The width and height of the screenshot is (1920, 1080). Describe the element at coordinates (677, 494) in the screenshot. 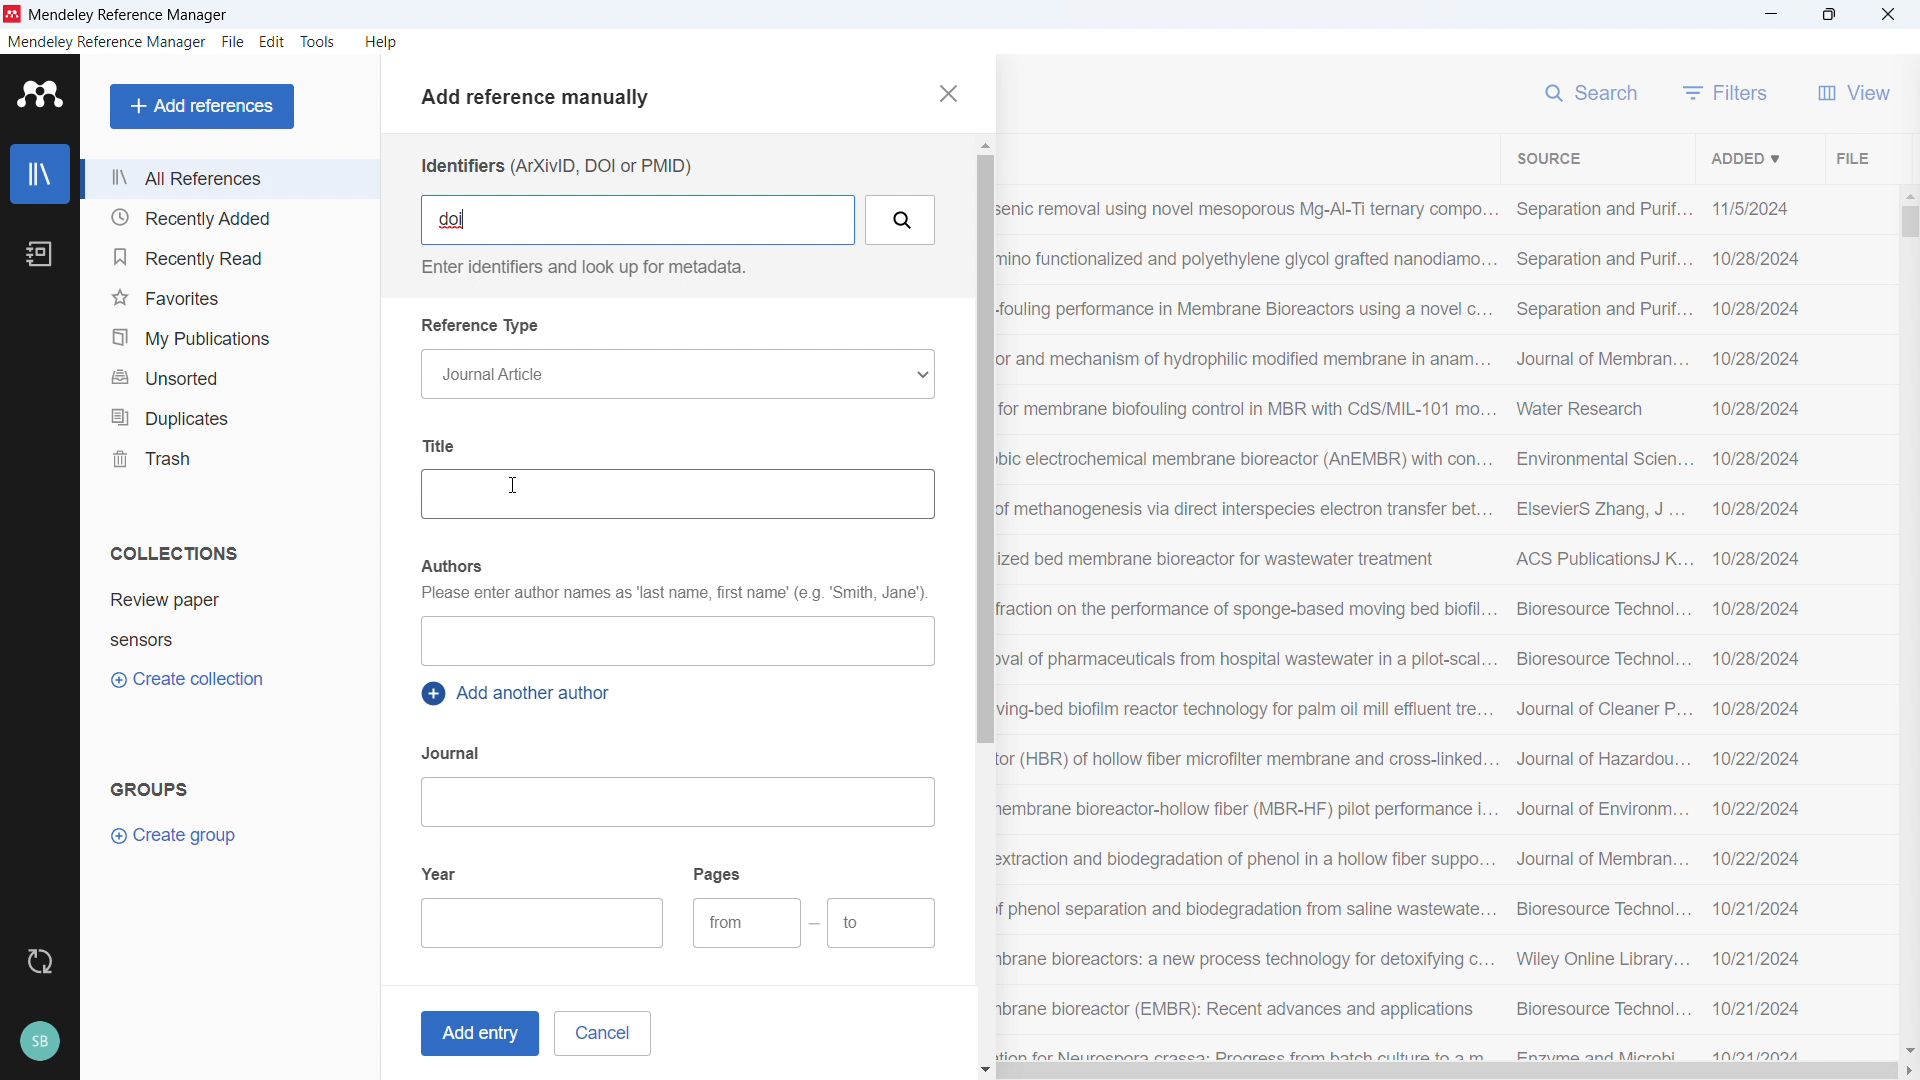

I see `Add title ` at that location.